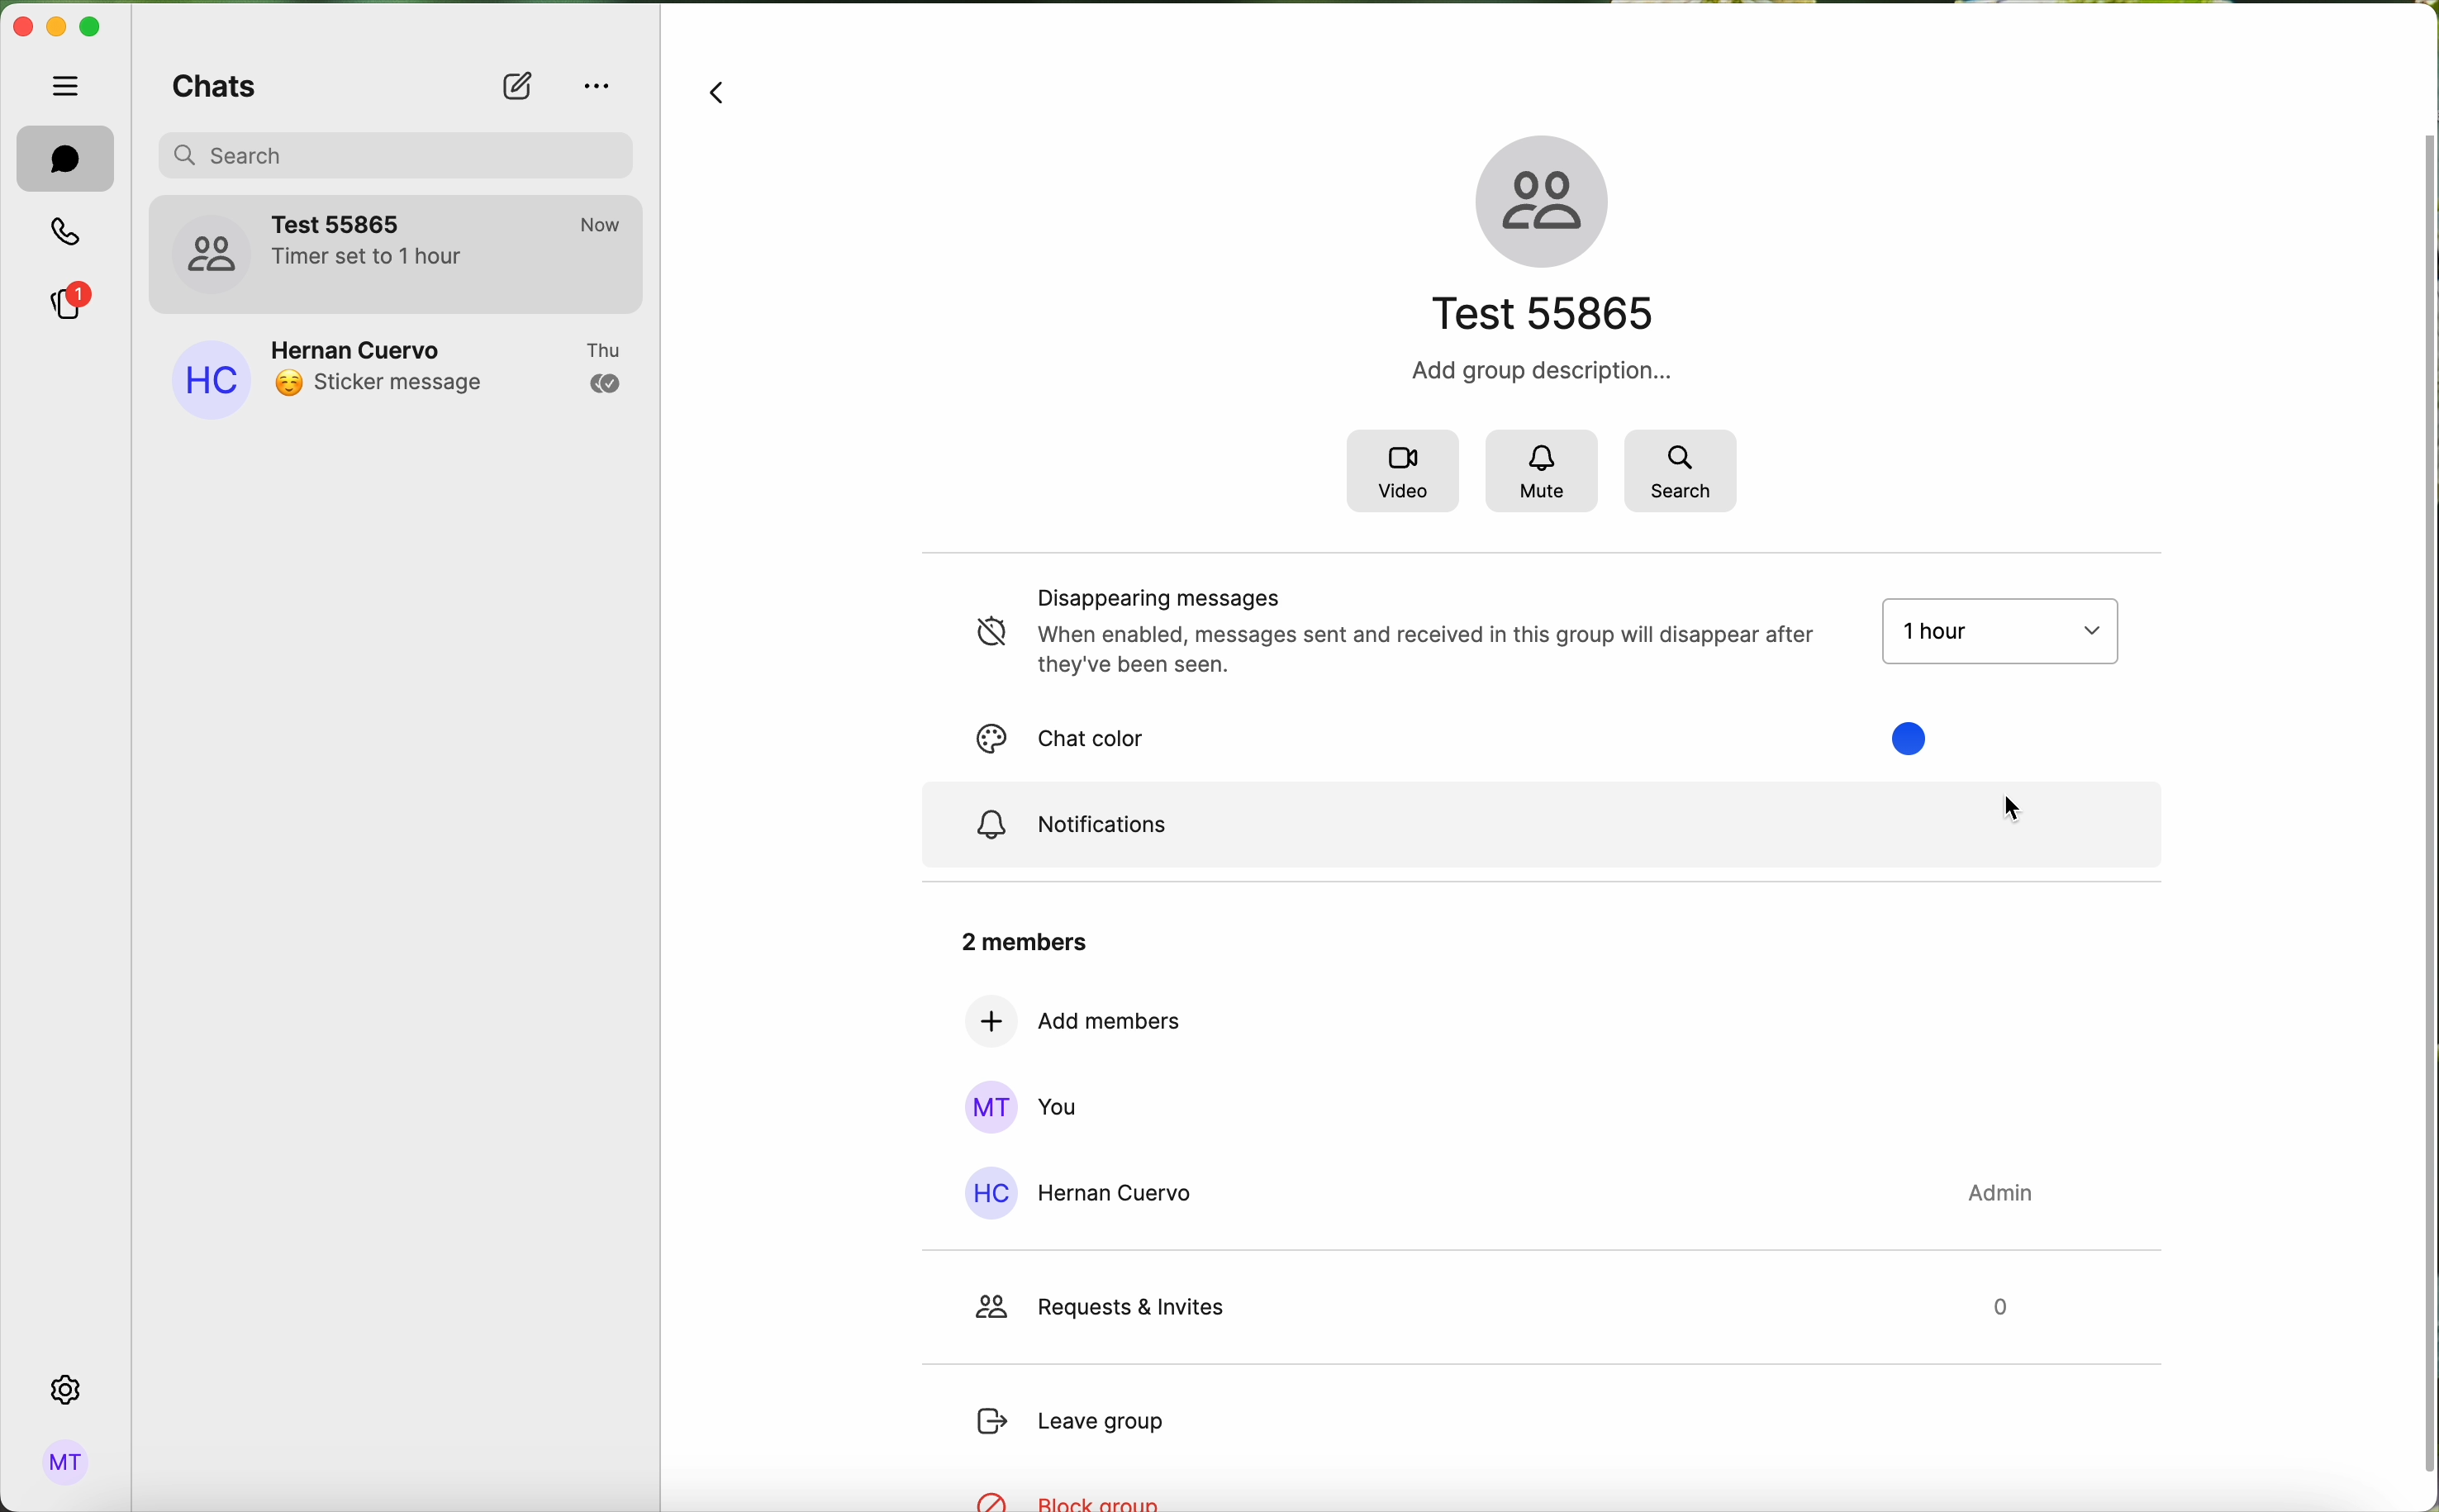 Image resolution: width=2439 pixels, height=1512 pixels. I want to click on vertical scrollbar, so click(2424, 799).